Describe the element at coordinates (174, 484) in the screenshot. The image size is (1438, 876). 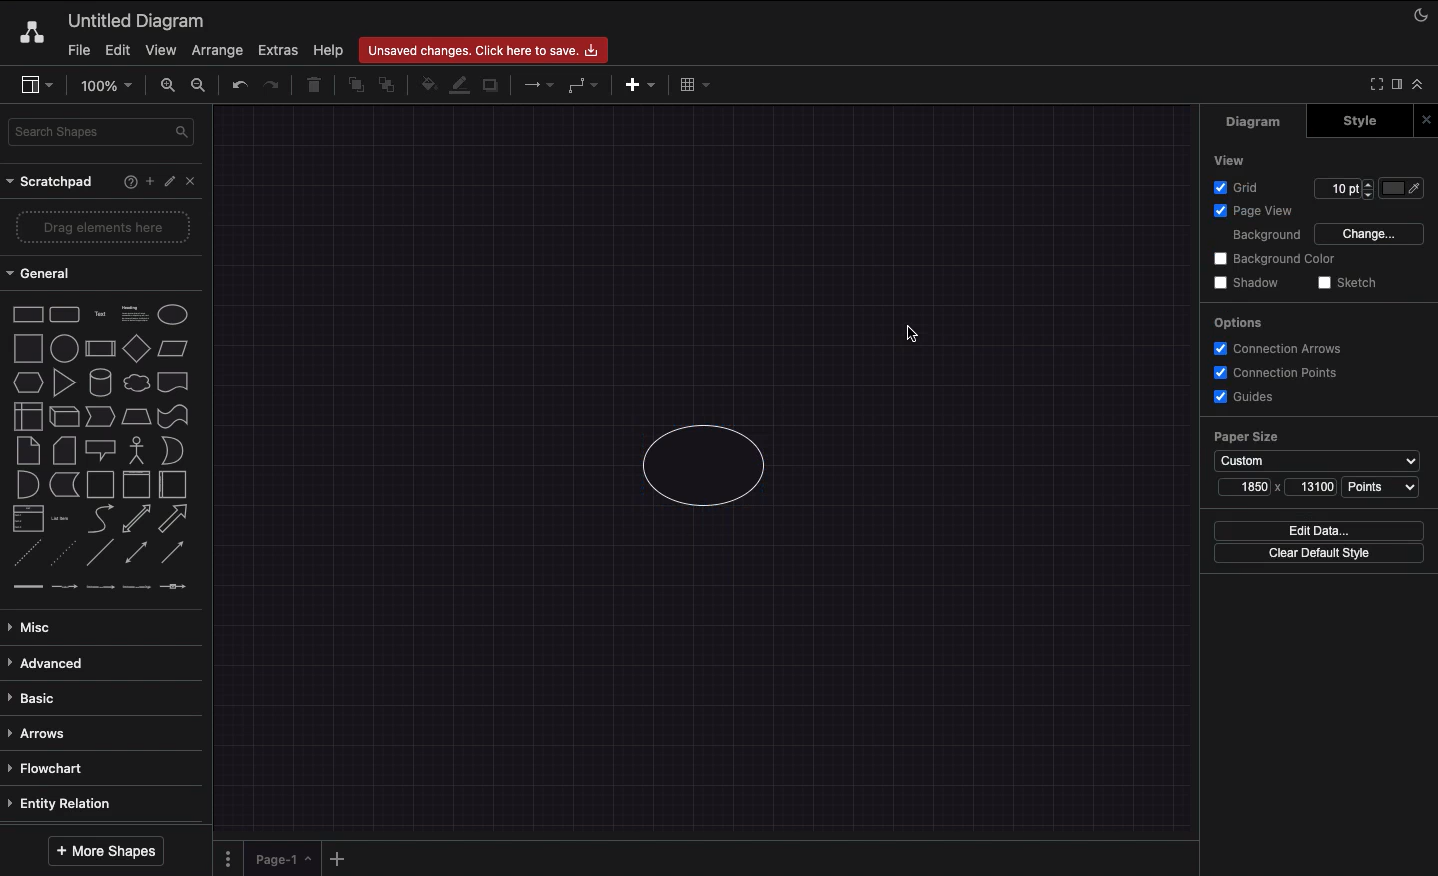
I see `Horizontal container` at that location.